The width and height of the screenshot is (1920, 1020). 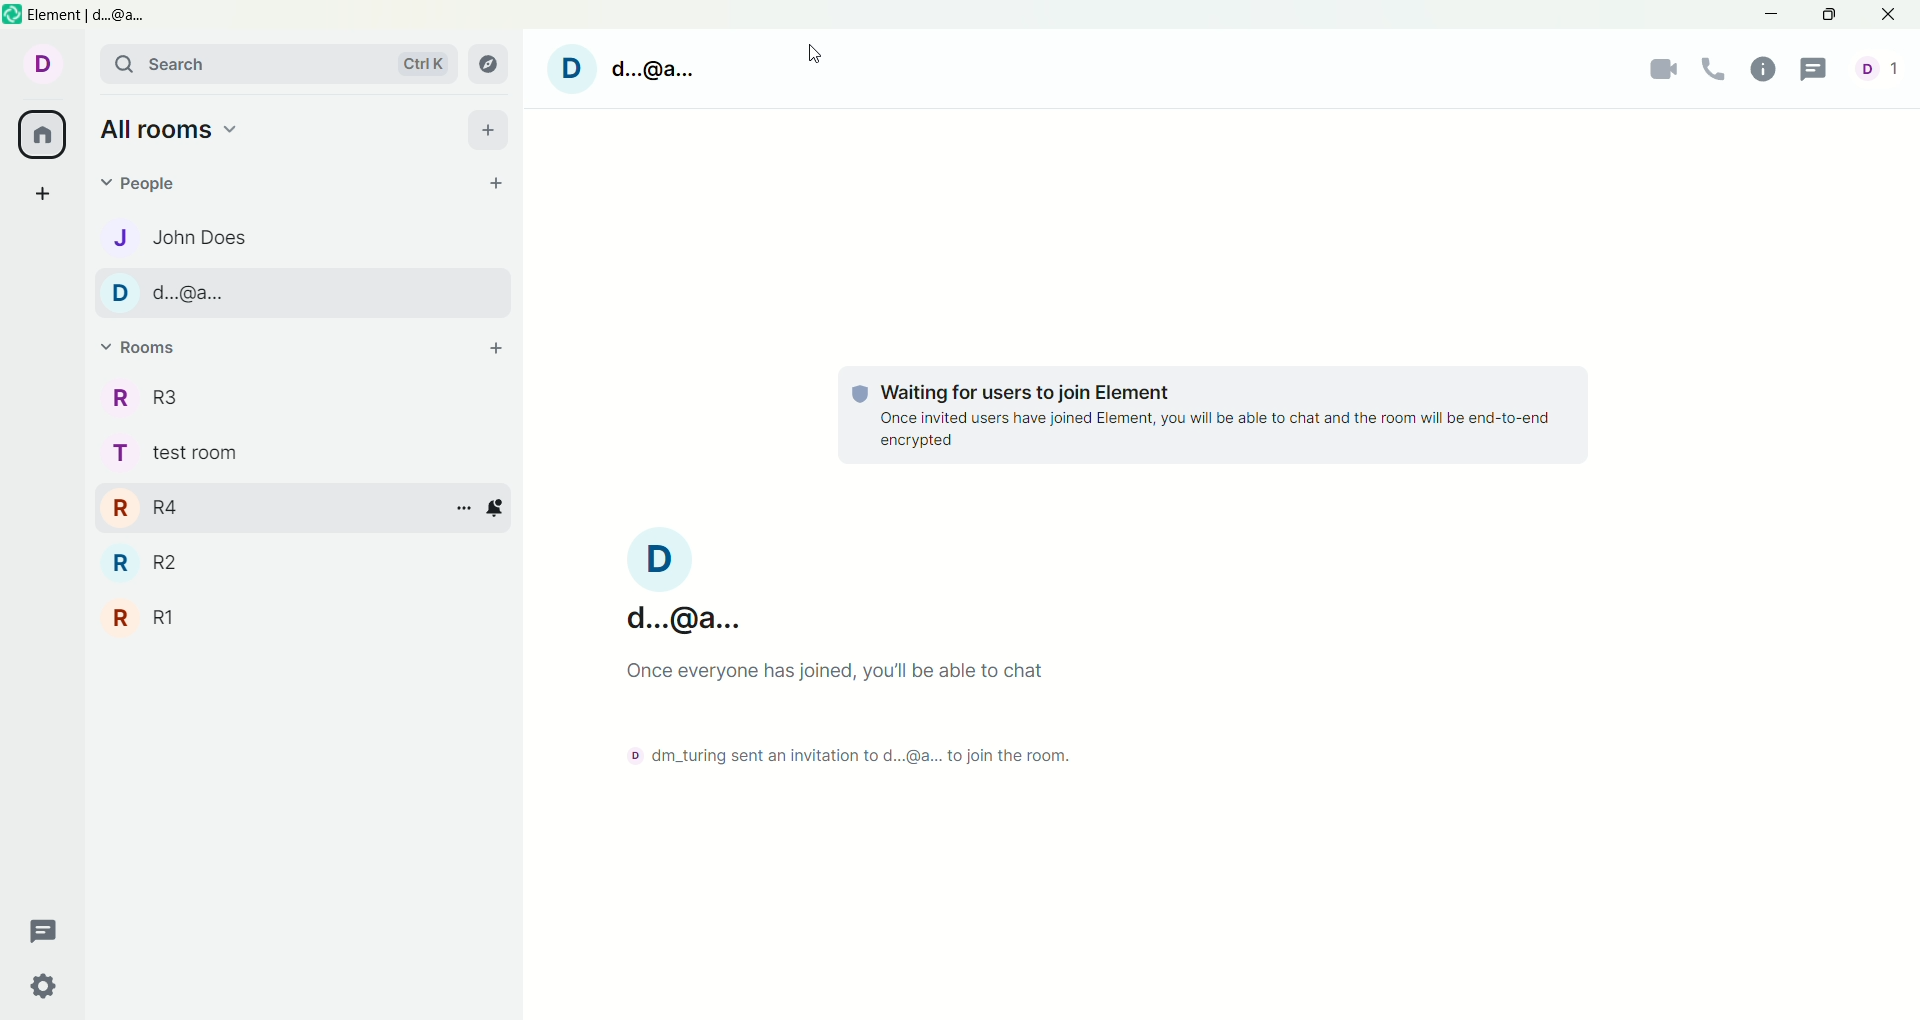 What do you see at coordinates (302, 562) in the screenshot?
I see `R2 room` at bounding box center [302, 562].